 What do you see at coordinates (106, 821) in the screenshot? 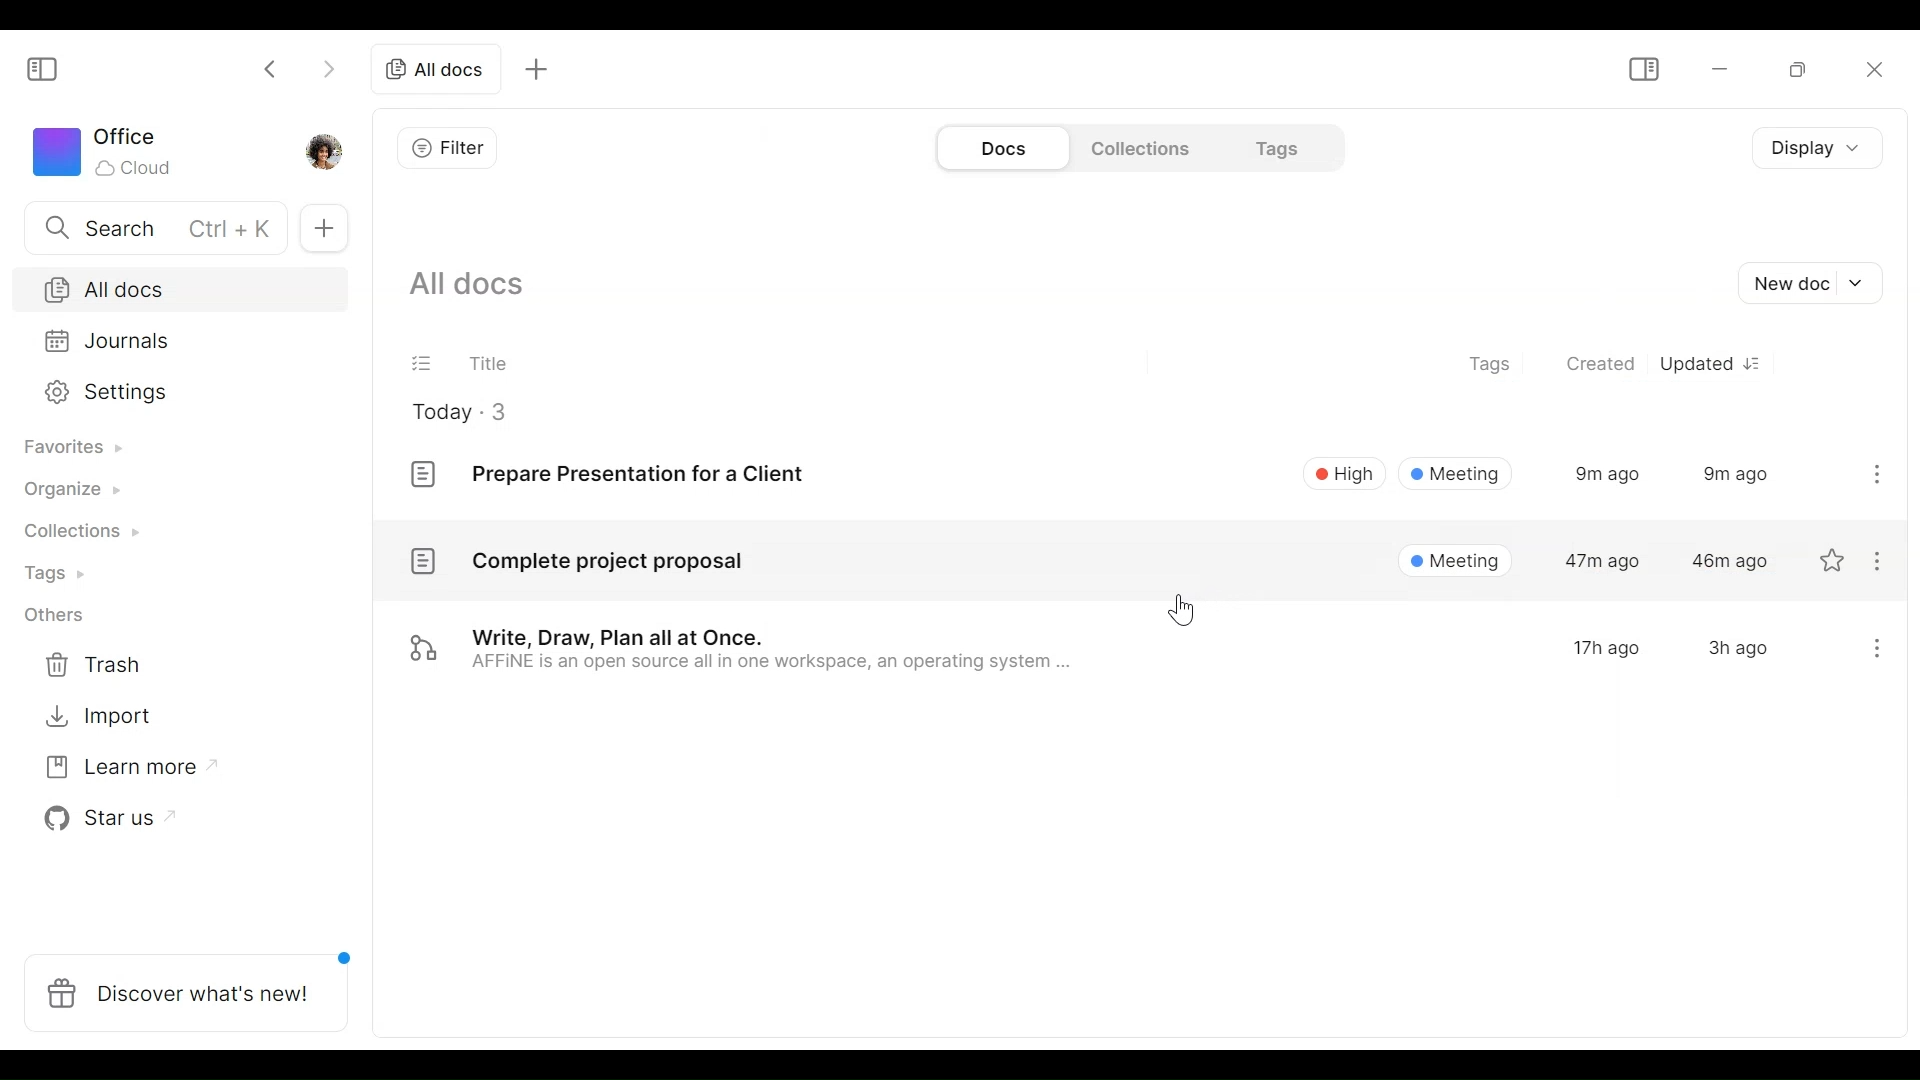
I see `Star us` at bounding box center [106, 821].